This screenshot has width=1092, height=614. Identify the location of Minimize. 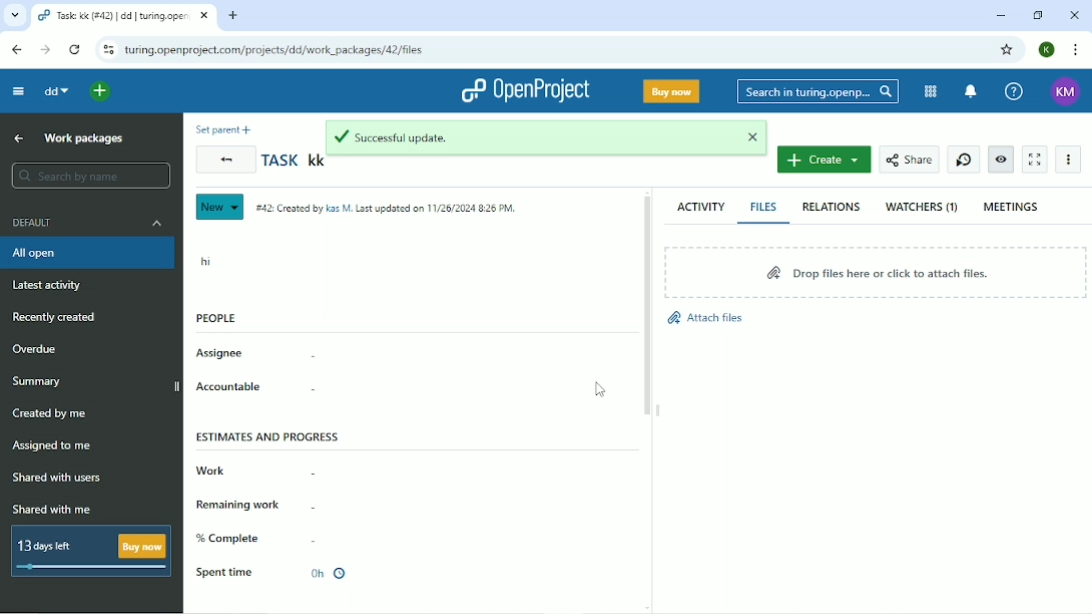
(1001, 16).